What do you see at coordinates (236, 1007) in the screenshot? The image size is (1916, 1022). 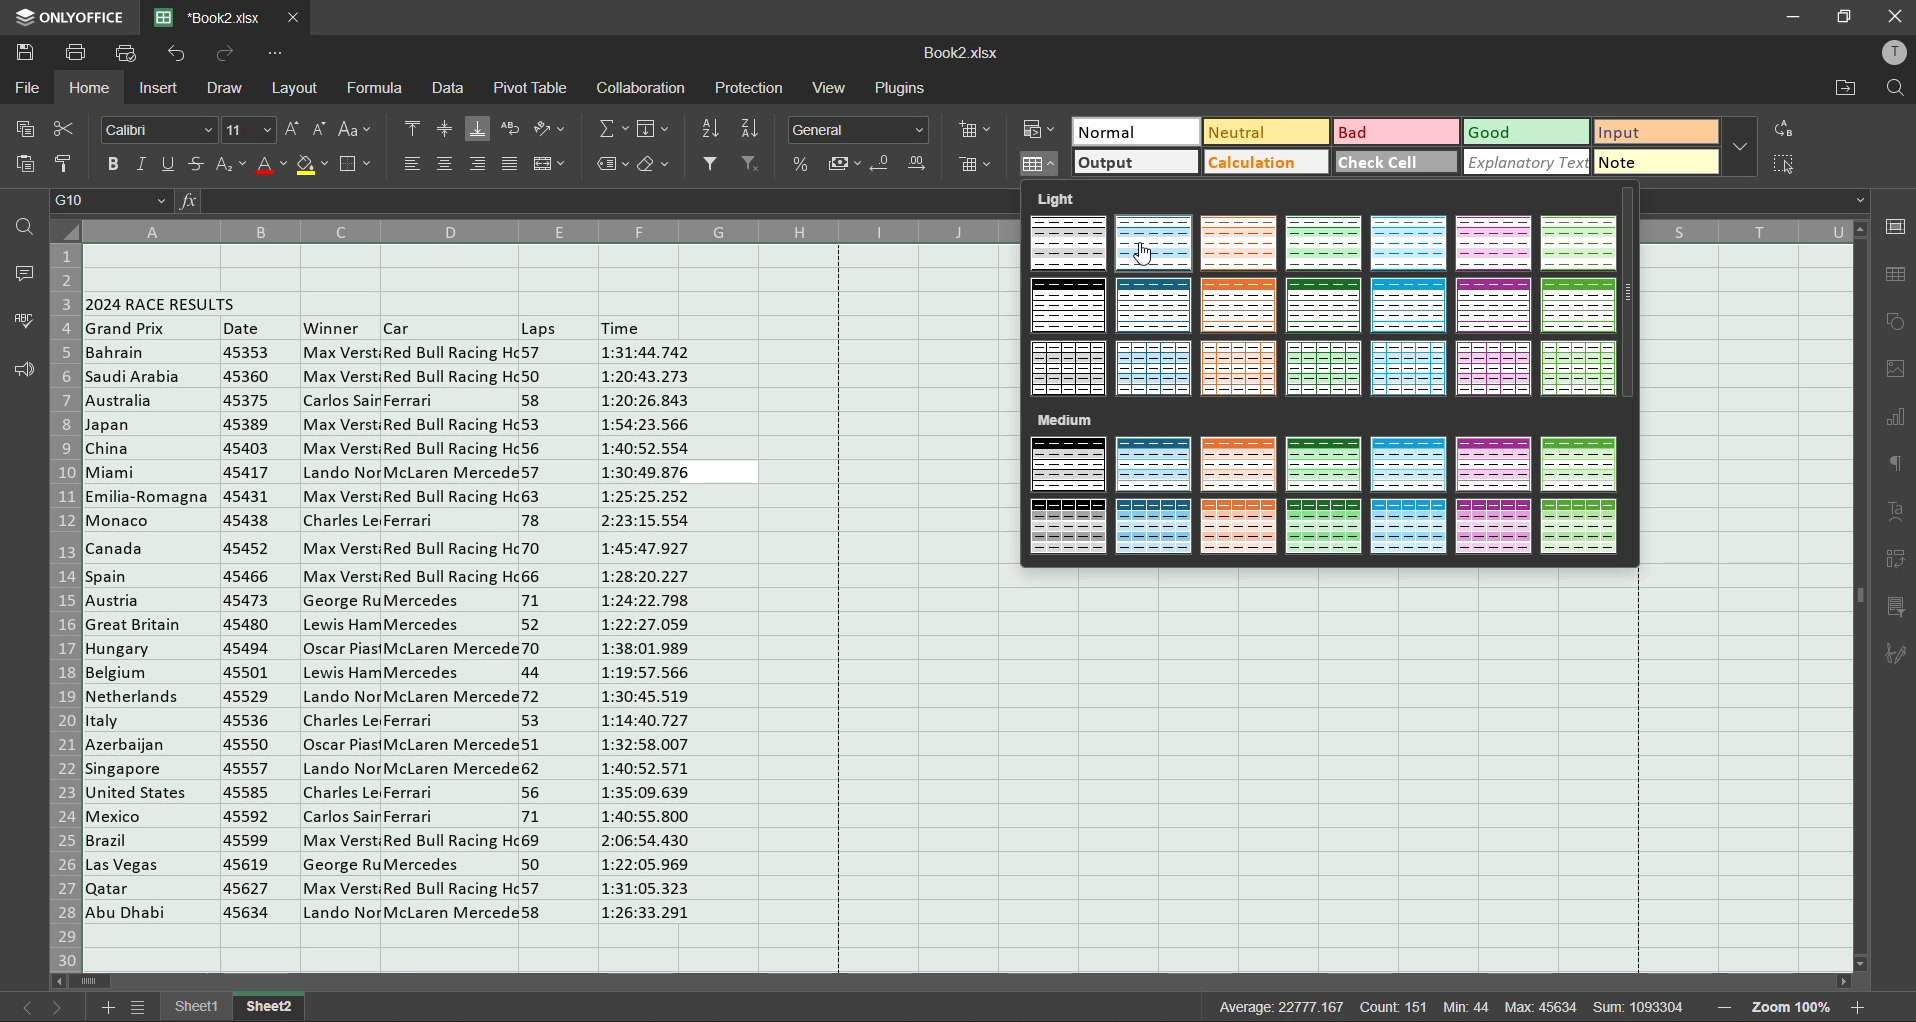 I see `sheet names` at bounding box center [236, 1007].